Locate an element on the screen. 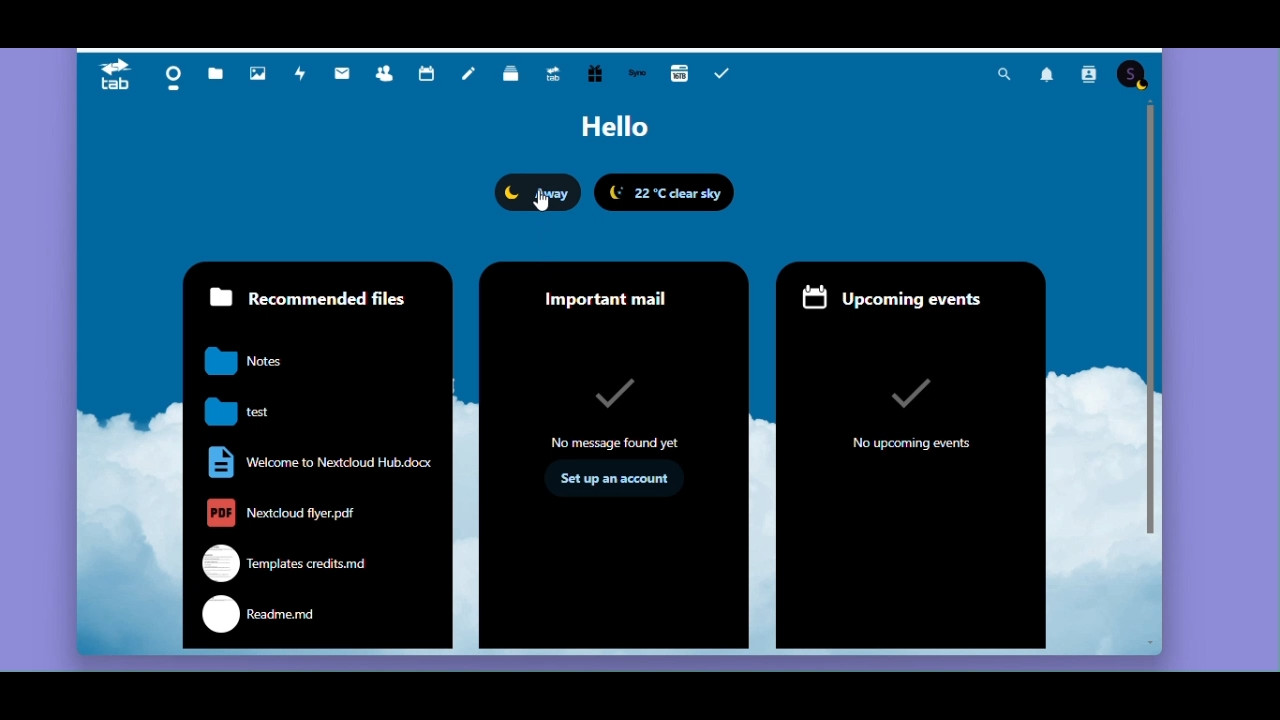 The height and width of the screenshot is (720, 1280). Synology is located at coordinates (638, 73).